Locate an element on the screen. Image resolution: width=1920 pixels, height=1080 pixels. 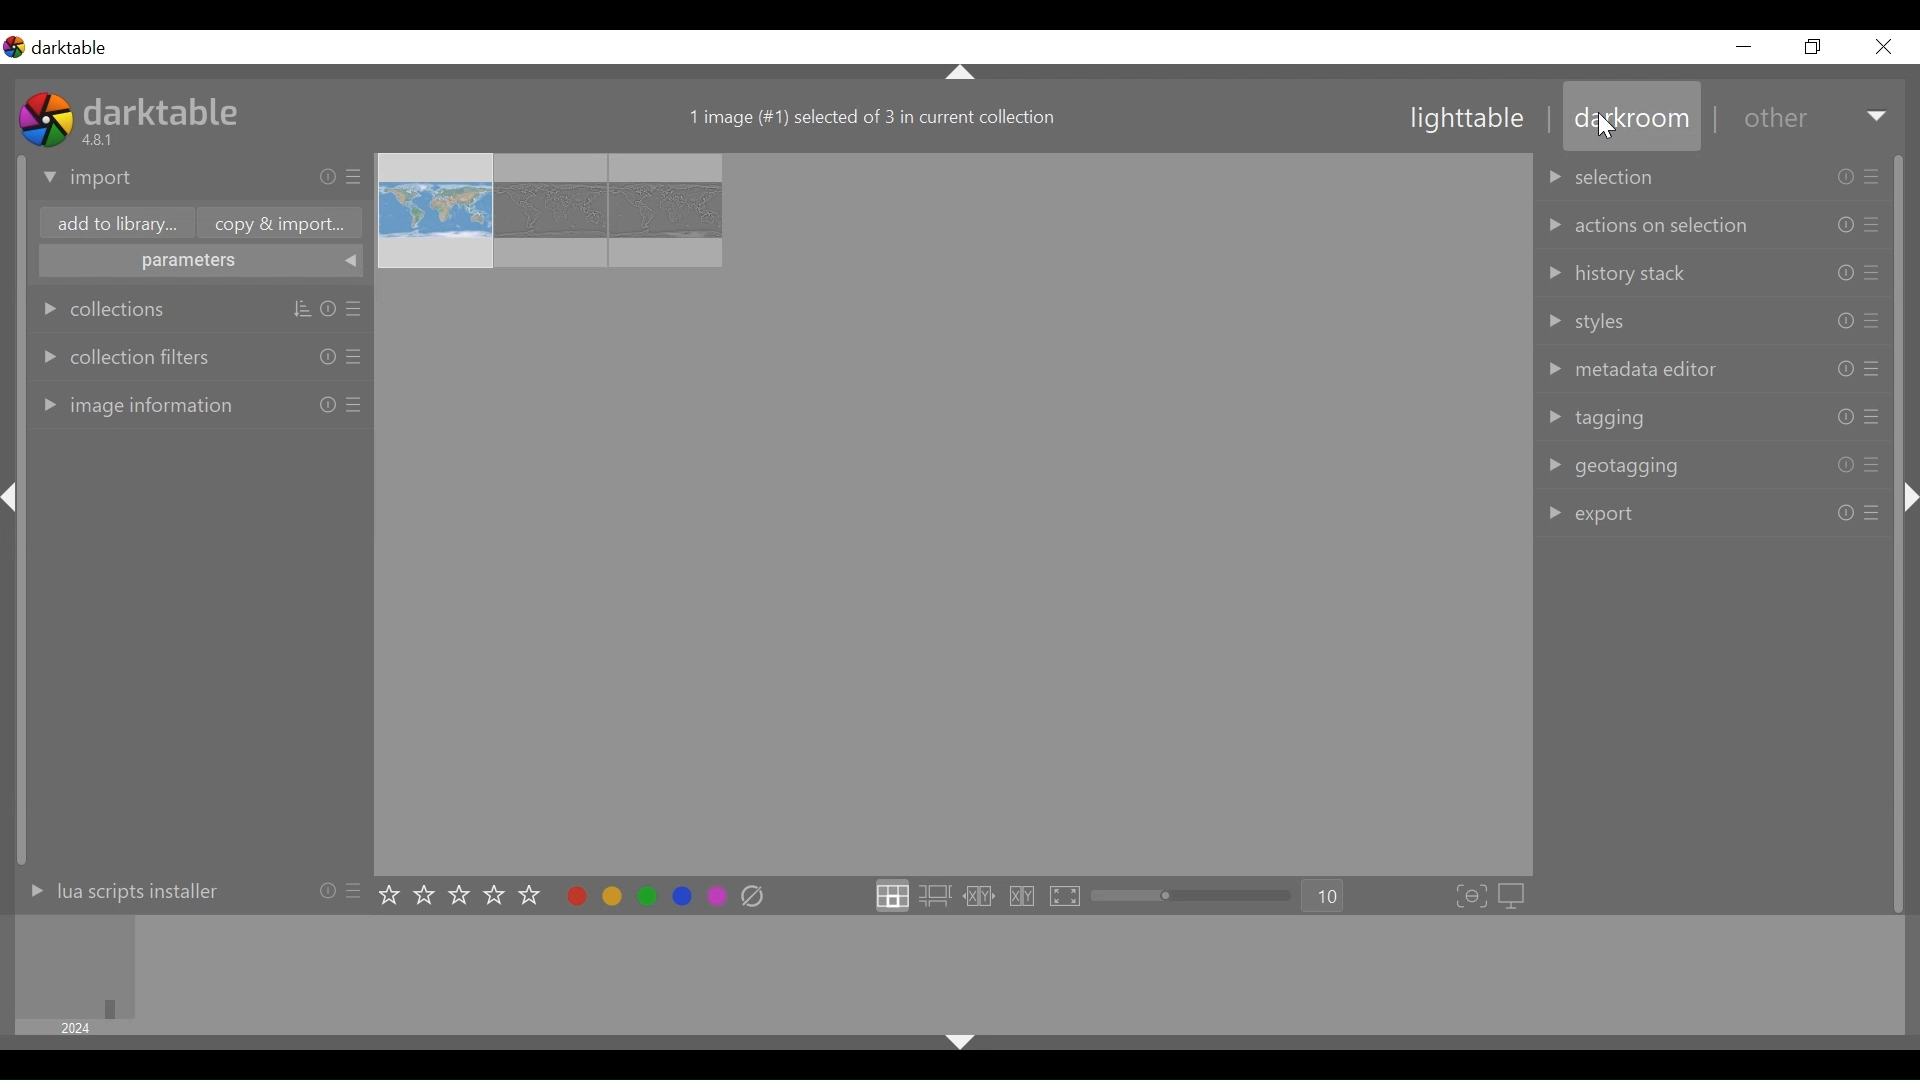
 is located at coordinates (961, 73).